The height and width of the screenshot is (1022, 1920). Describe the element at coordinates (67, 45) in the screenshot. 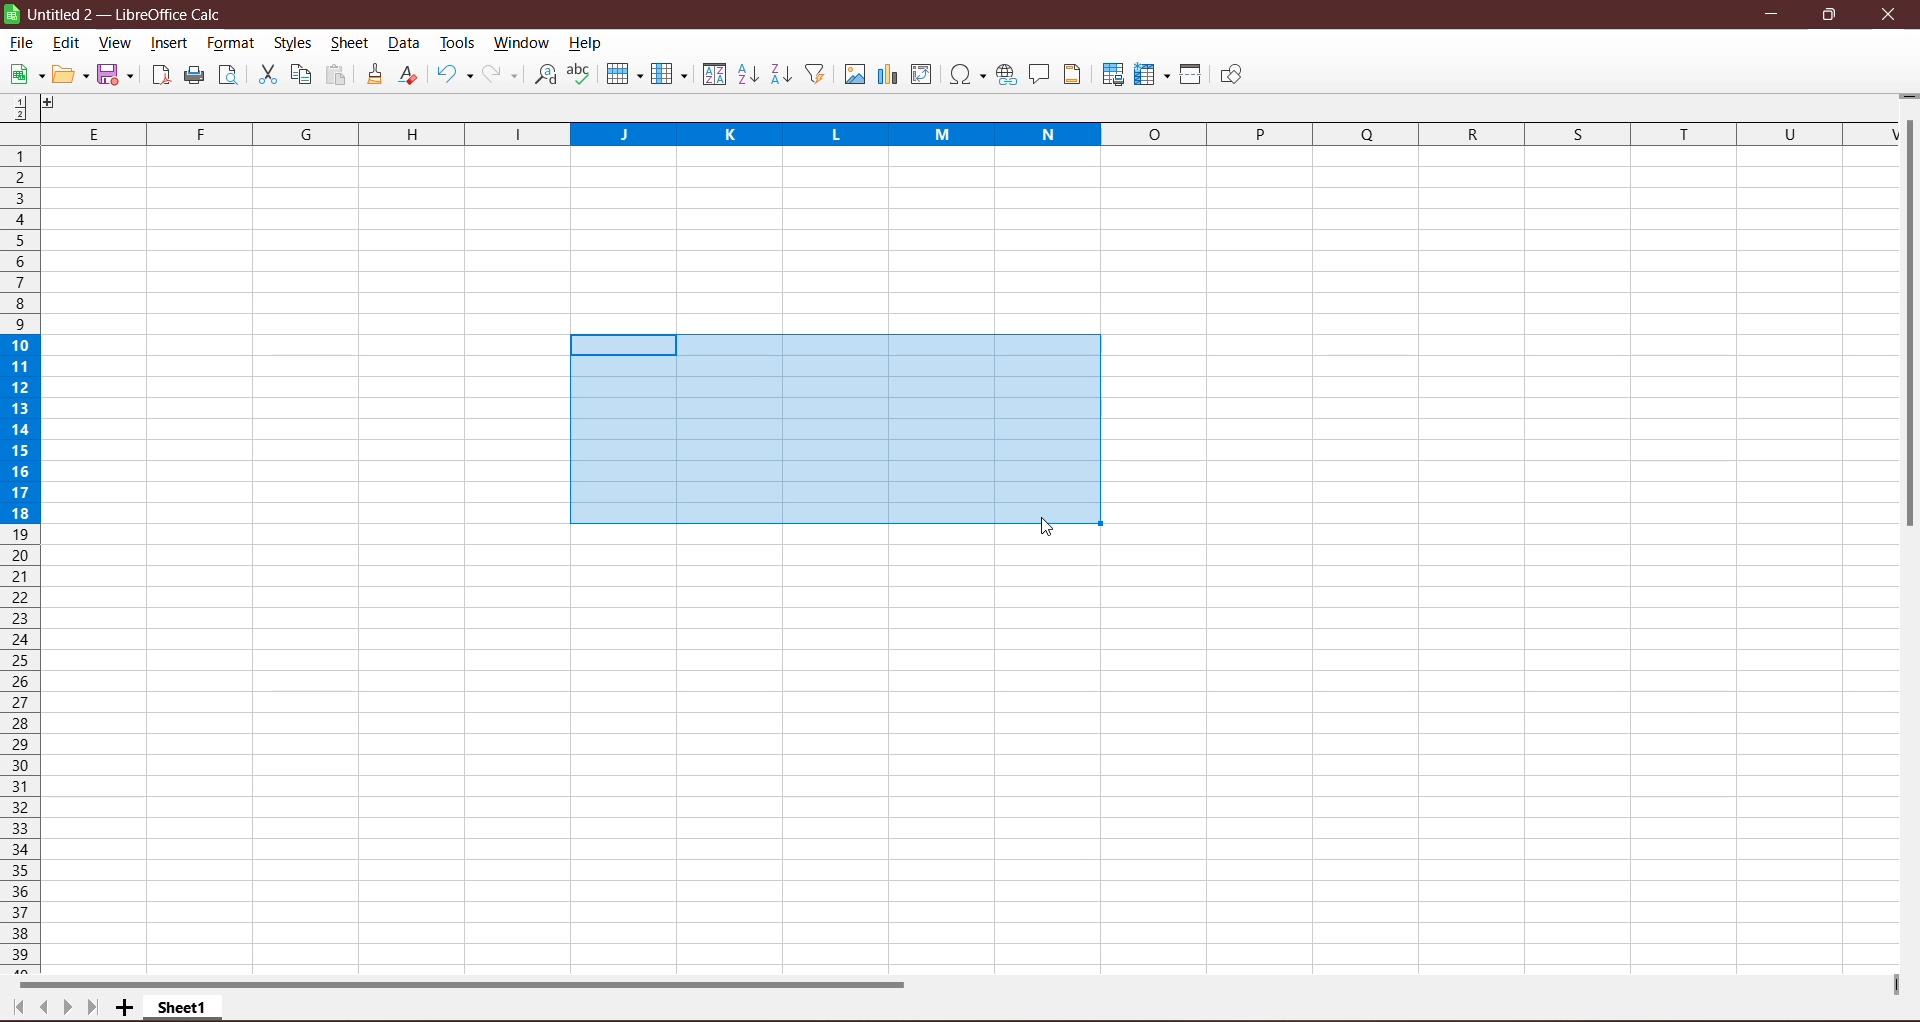

I see `Edit` at that location.